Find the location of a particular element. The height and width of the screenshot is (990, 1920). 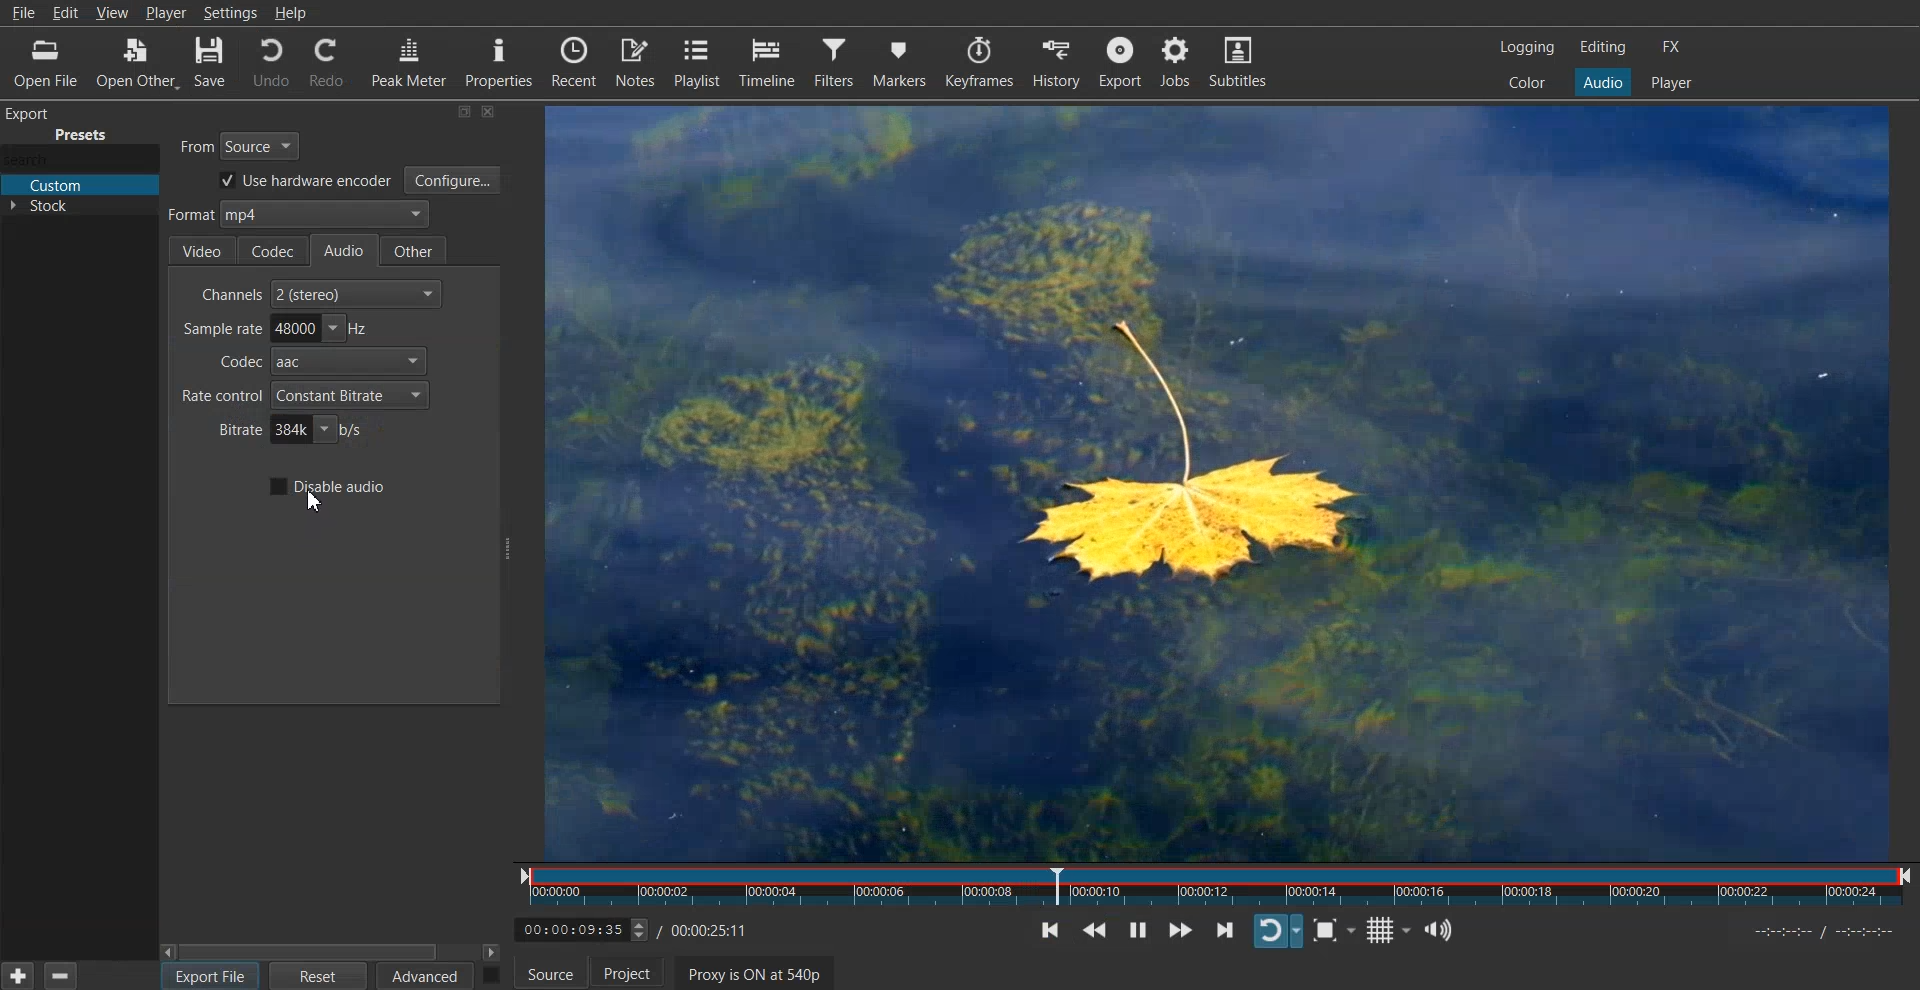

History is located at coordinates (1057, 61).